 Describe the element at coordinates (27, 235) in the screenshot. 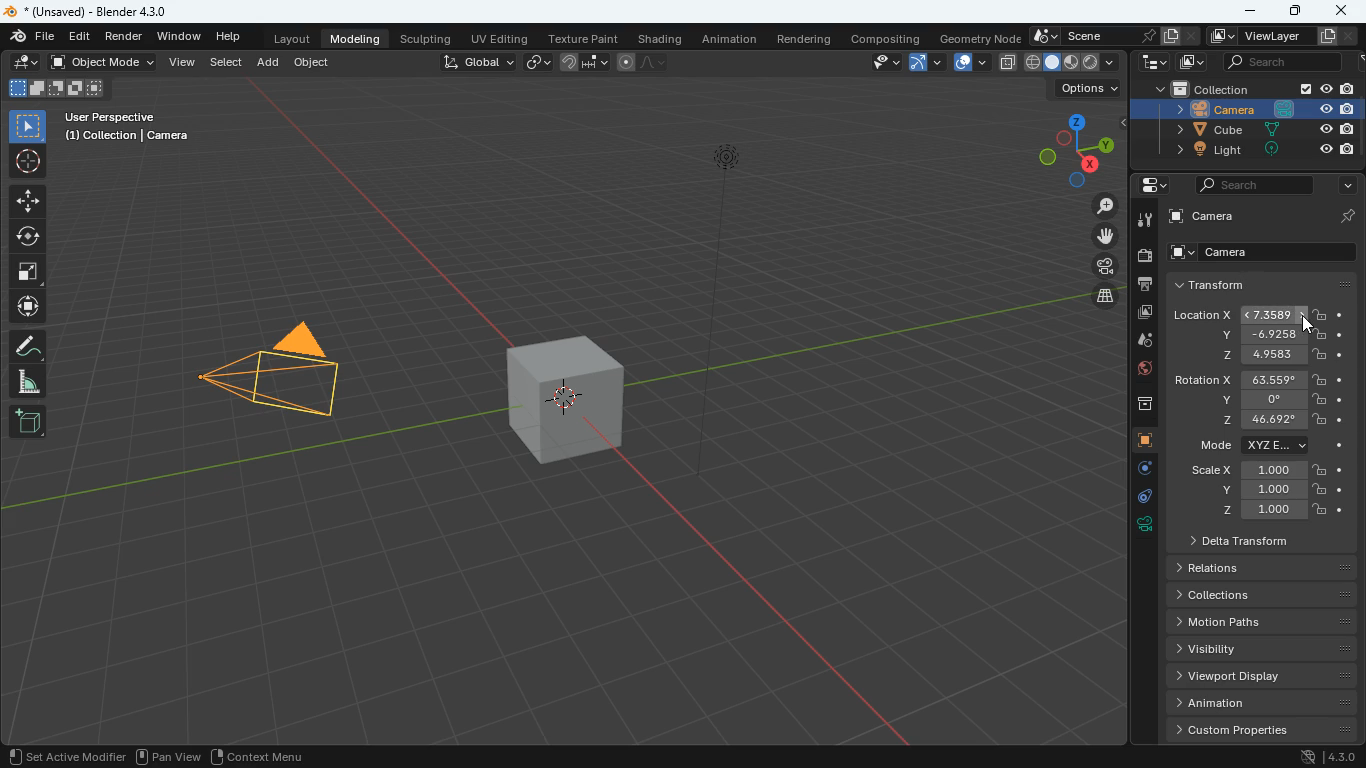

I see `rotation` at that location.